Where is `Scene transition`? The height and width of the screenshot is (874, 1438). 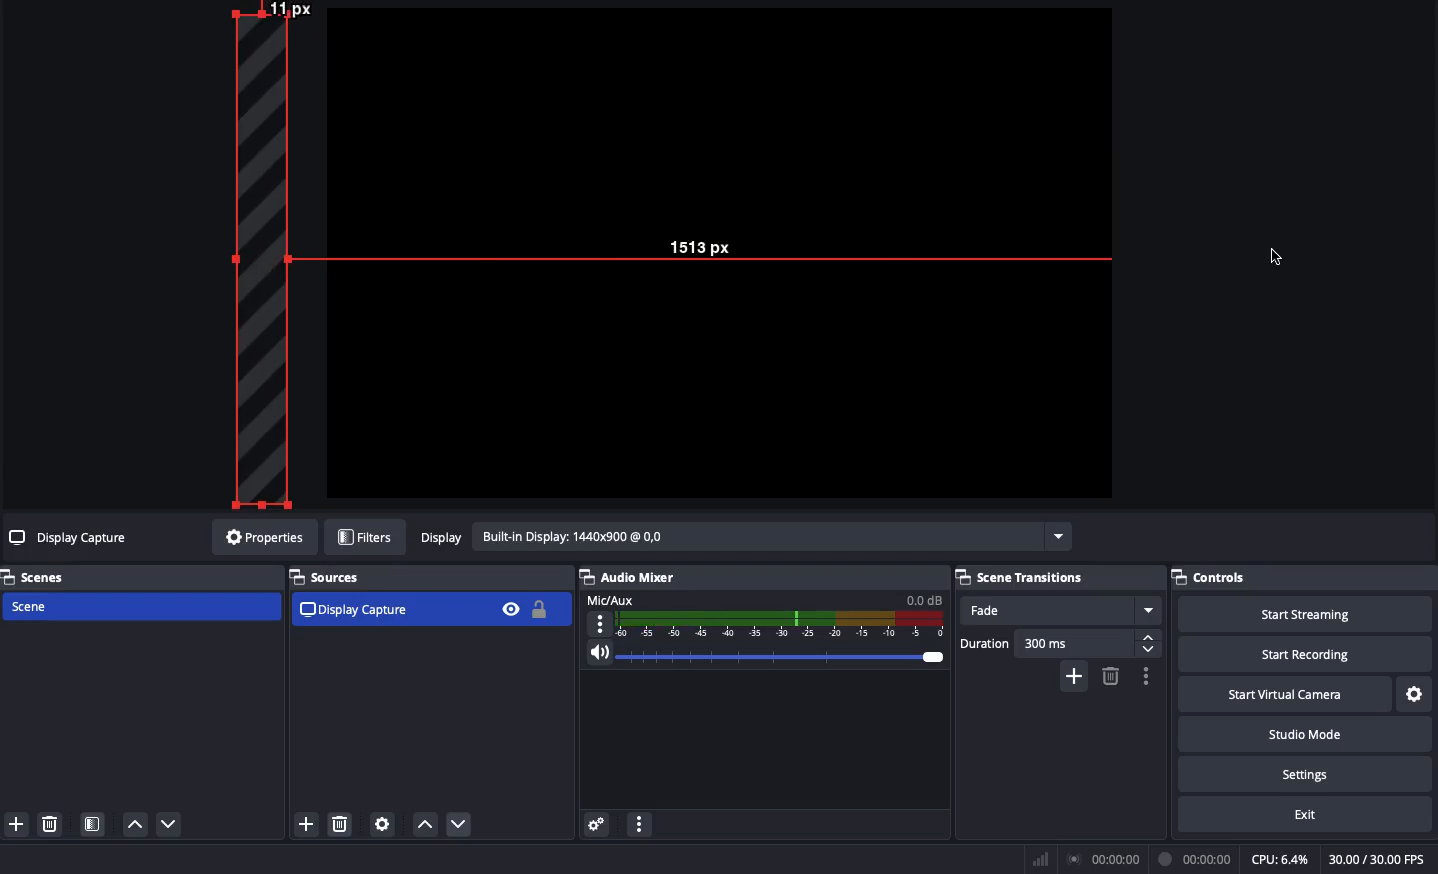 Scene transition is located at coordinates (1023, 577).